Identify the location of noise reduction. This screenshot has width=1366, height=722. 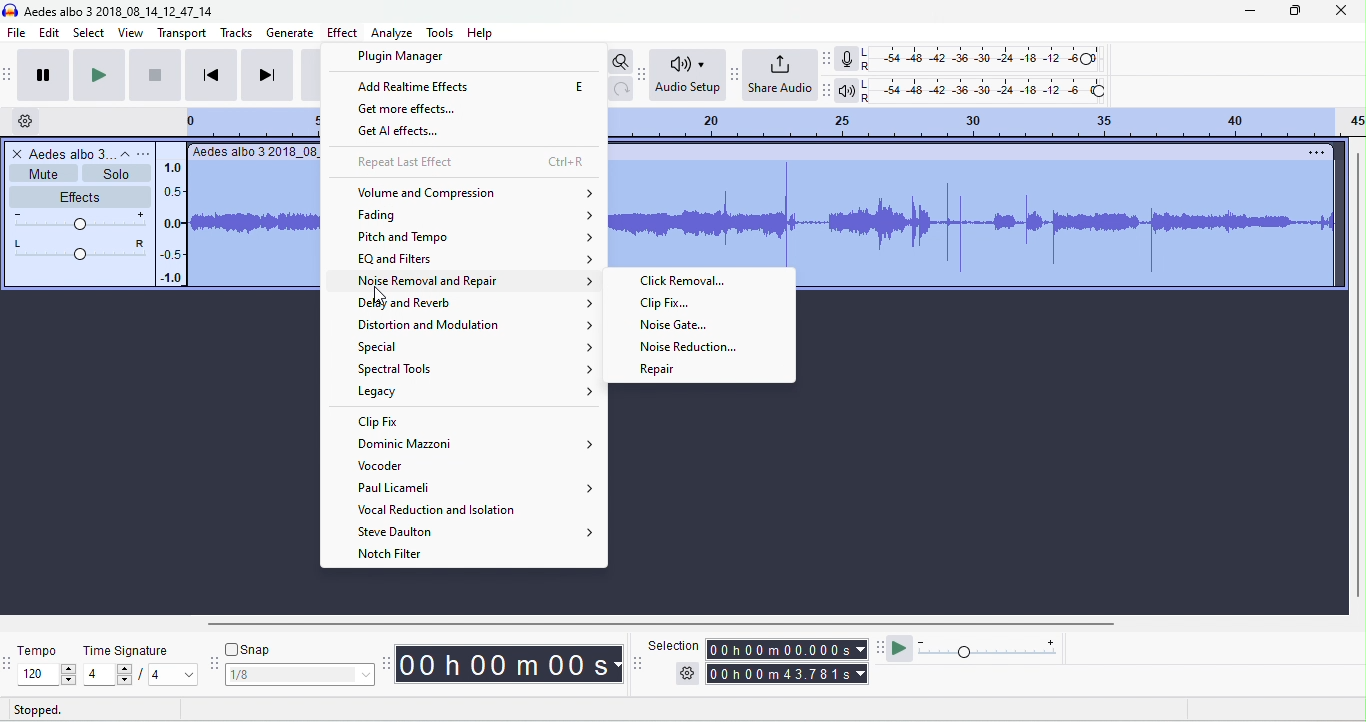
(693, 349).